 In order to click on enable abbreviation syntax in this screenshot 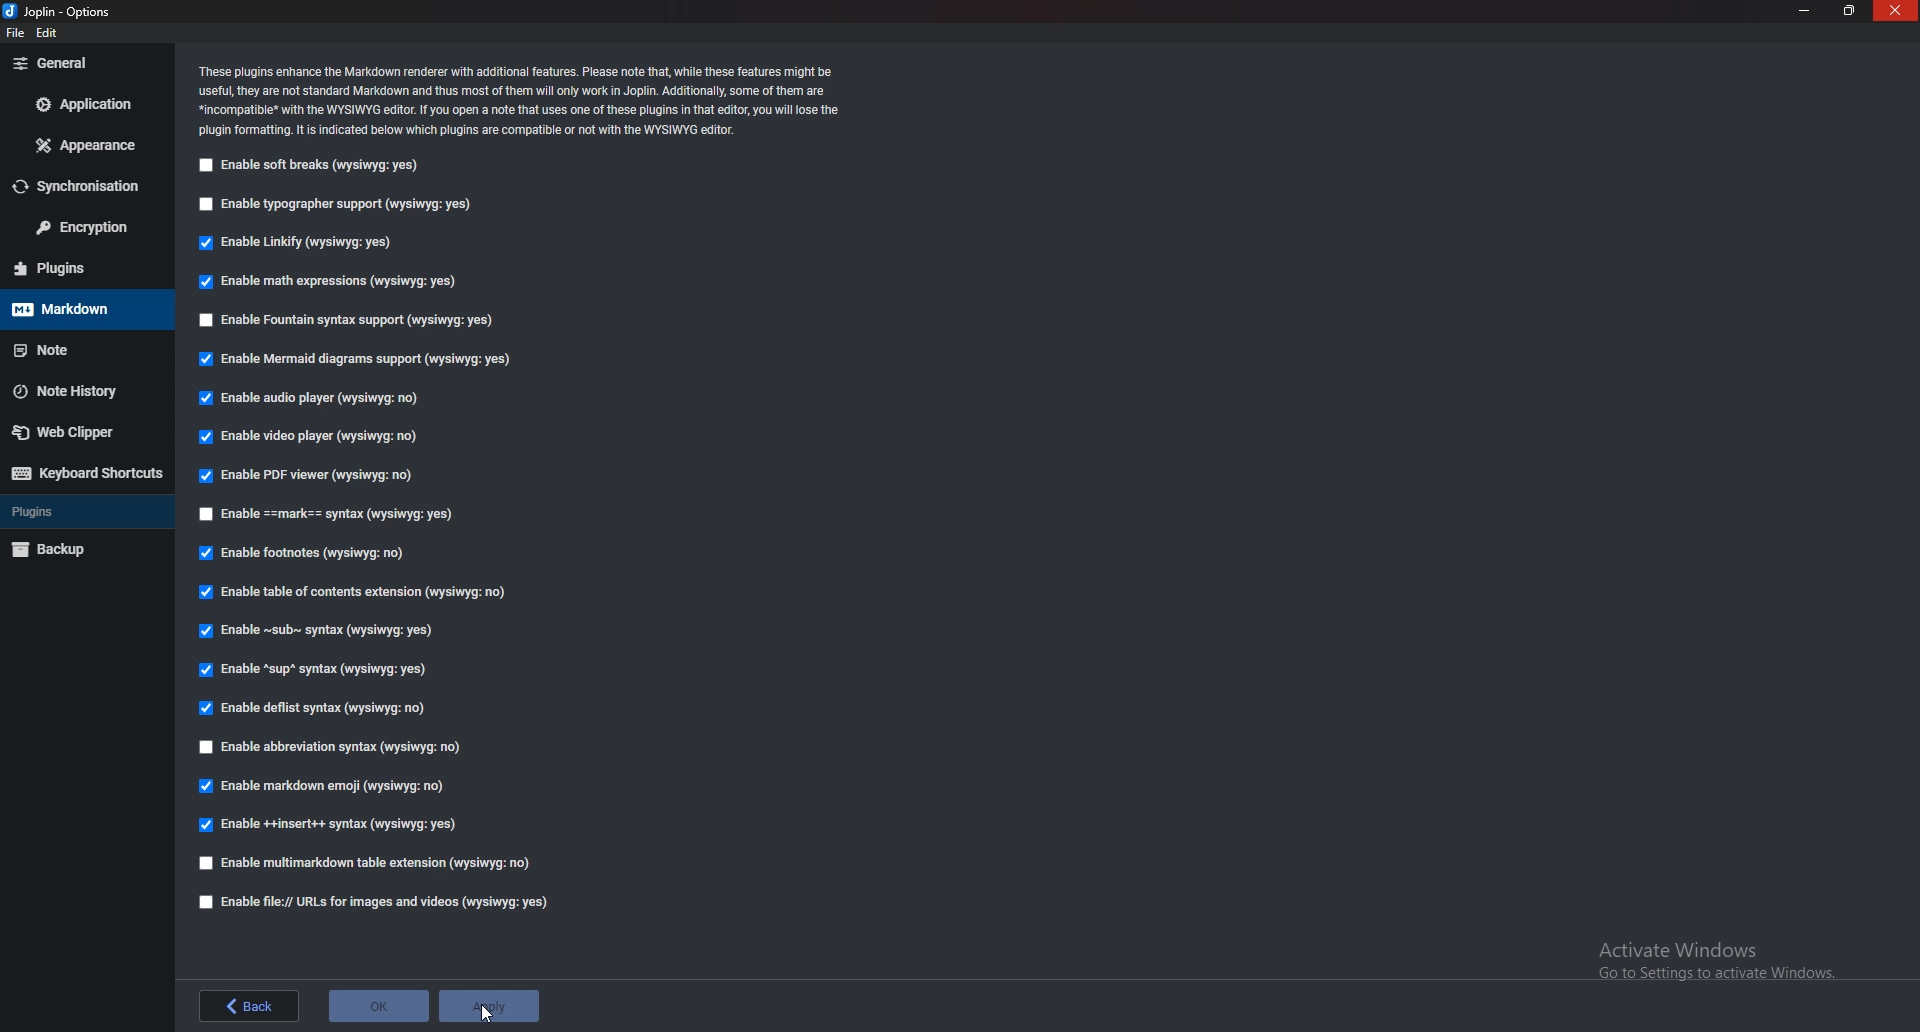, I will do `click(333, 749)`.